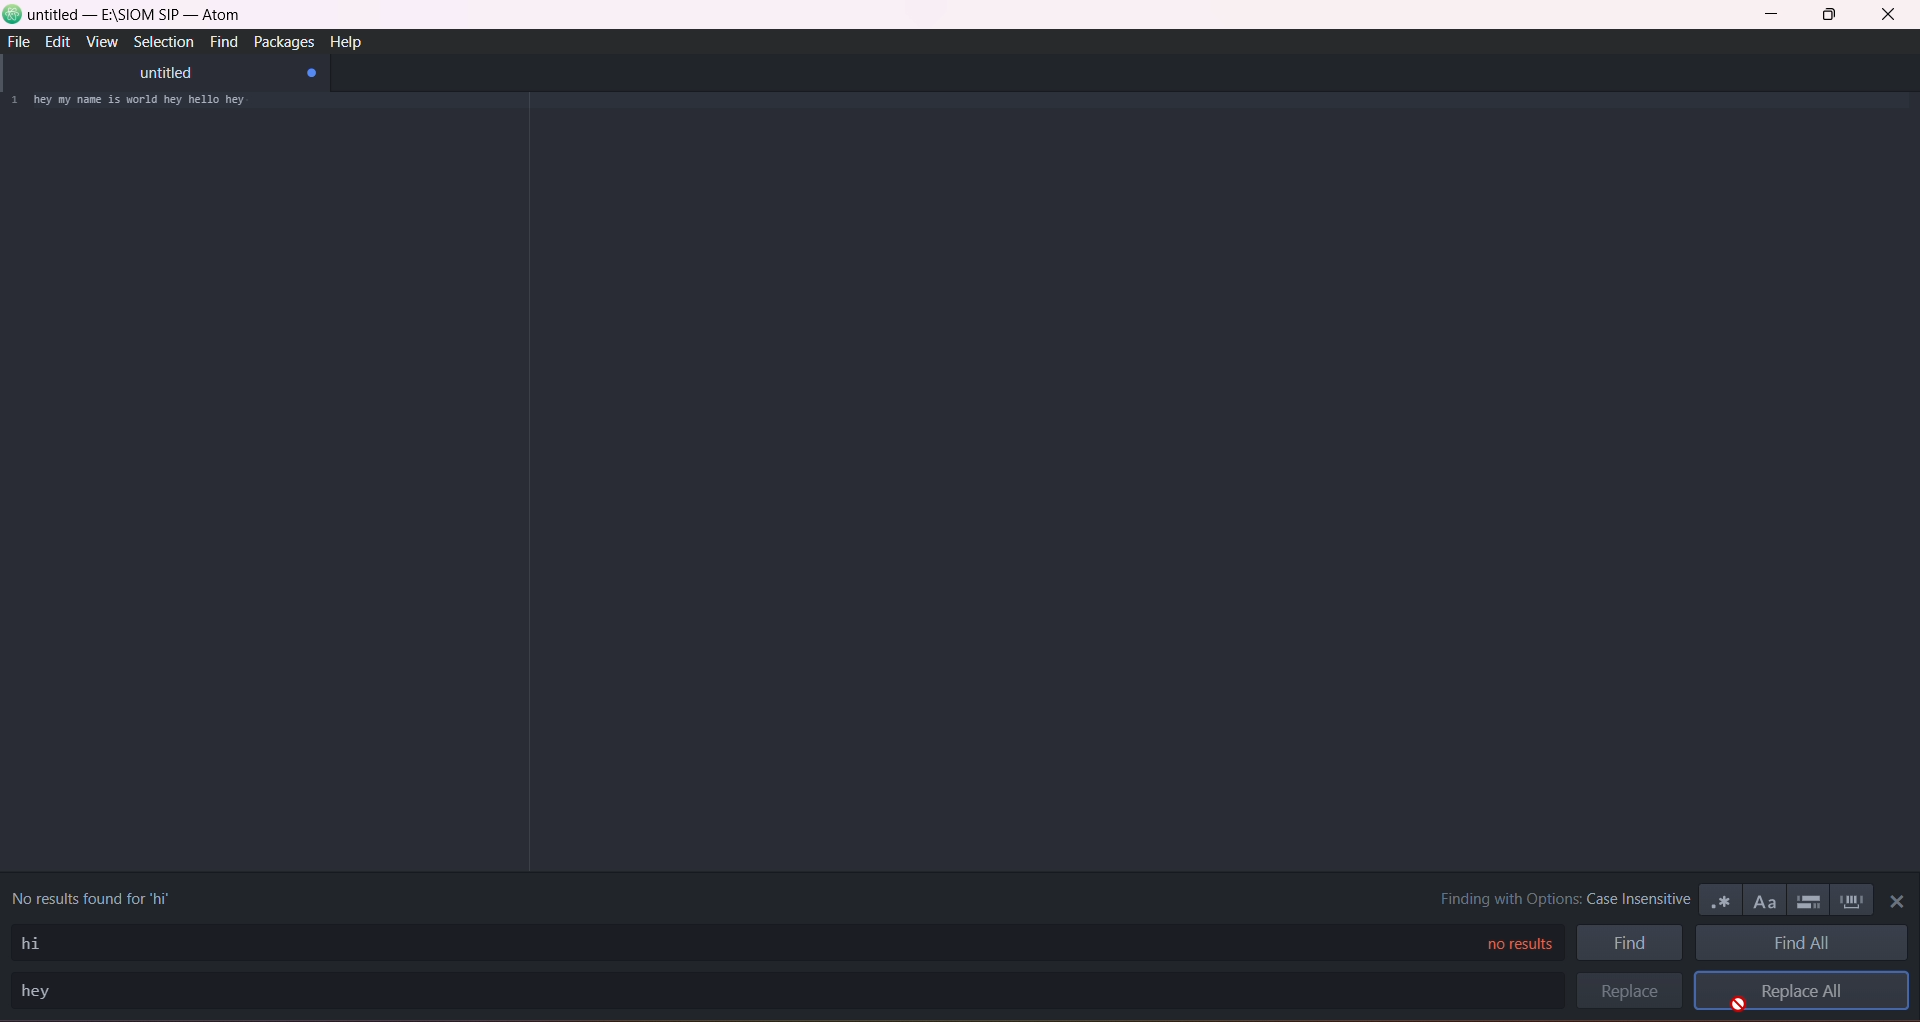  I want to click on close panel, so click(1893, 904).